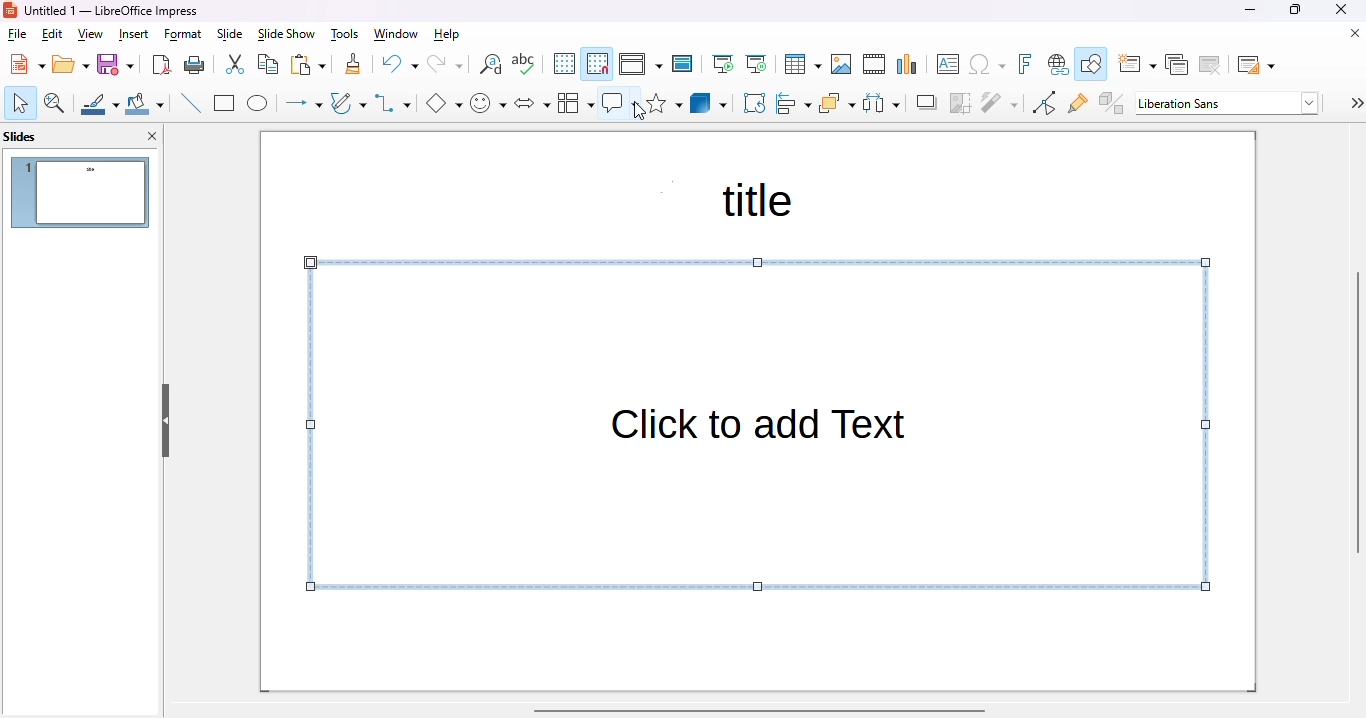 This screenshot has height=718, width=1366. Describe the element at coordinates (837, 103) in the screenshot. I see `arrange` at that location.